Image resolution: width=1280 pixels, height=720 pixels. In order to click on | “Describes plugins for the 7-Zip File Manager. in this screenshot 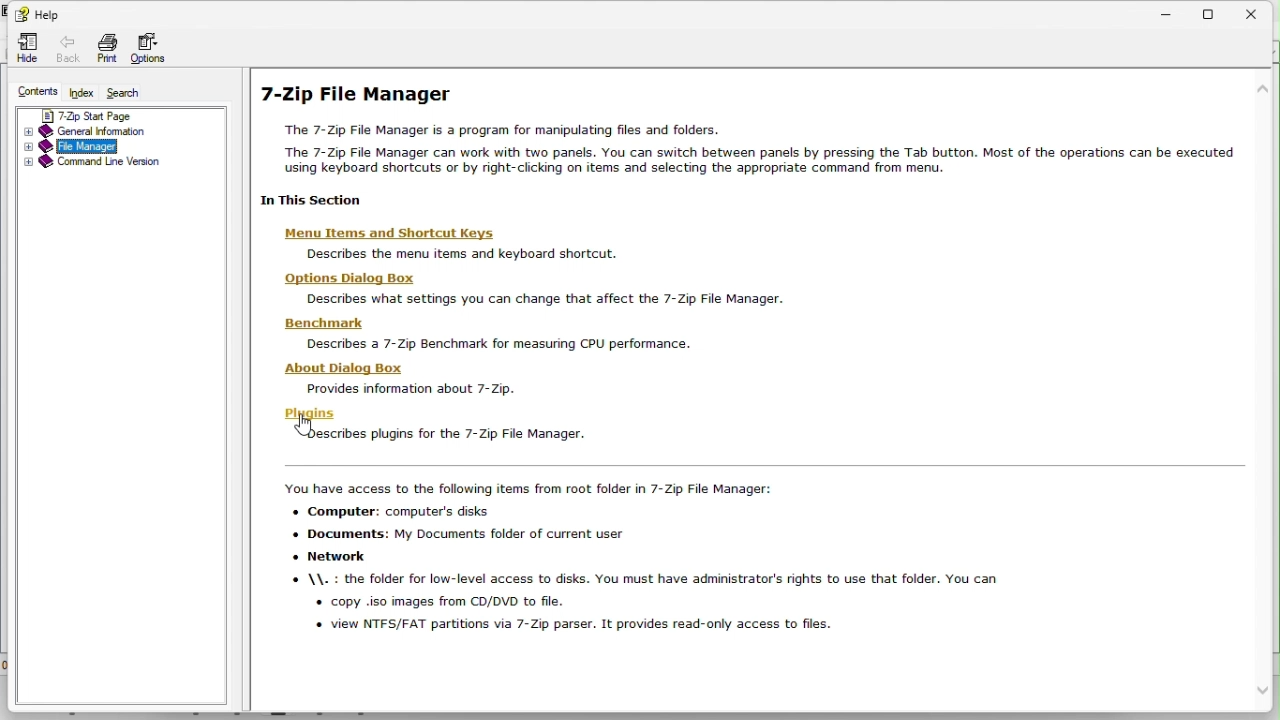, I will do `click(447, 435)`.